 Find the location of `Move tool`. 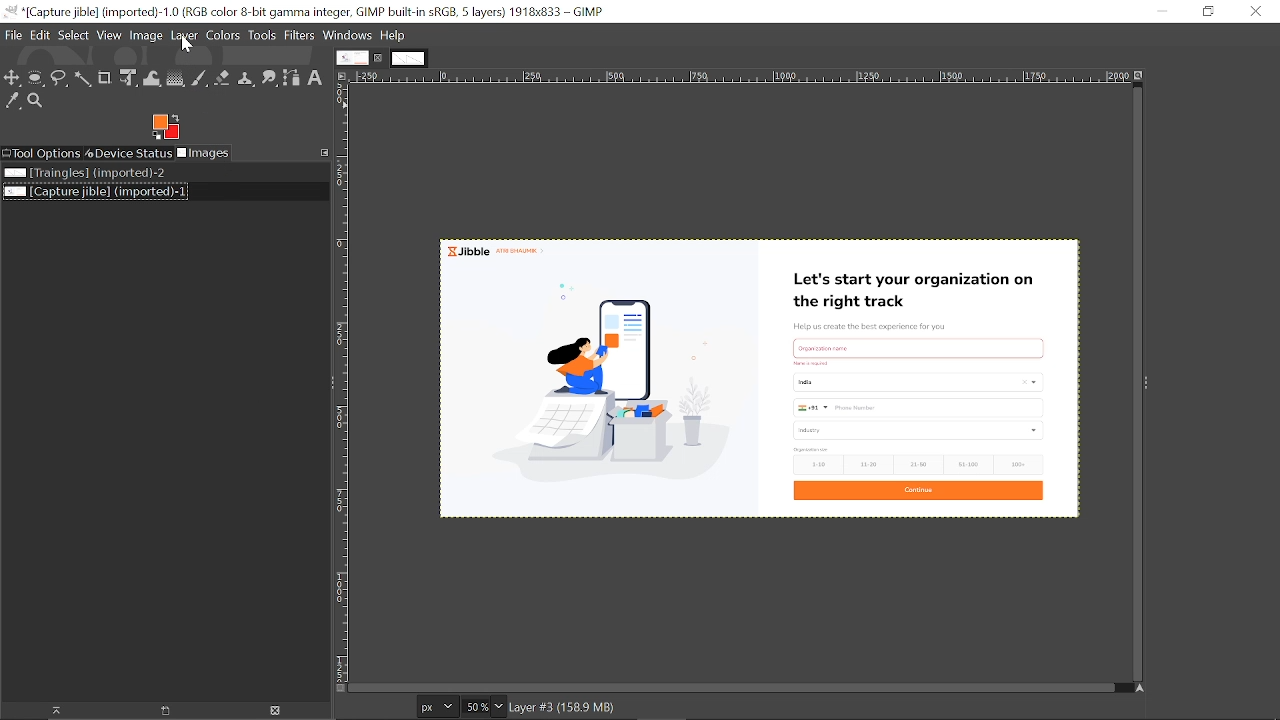

Move tool is located at coordinates (13, 78).